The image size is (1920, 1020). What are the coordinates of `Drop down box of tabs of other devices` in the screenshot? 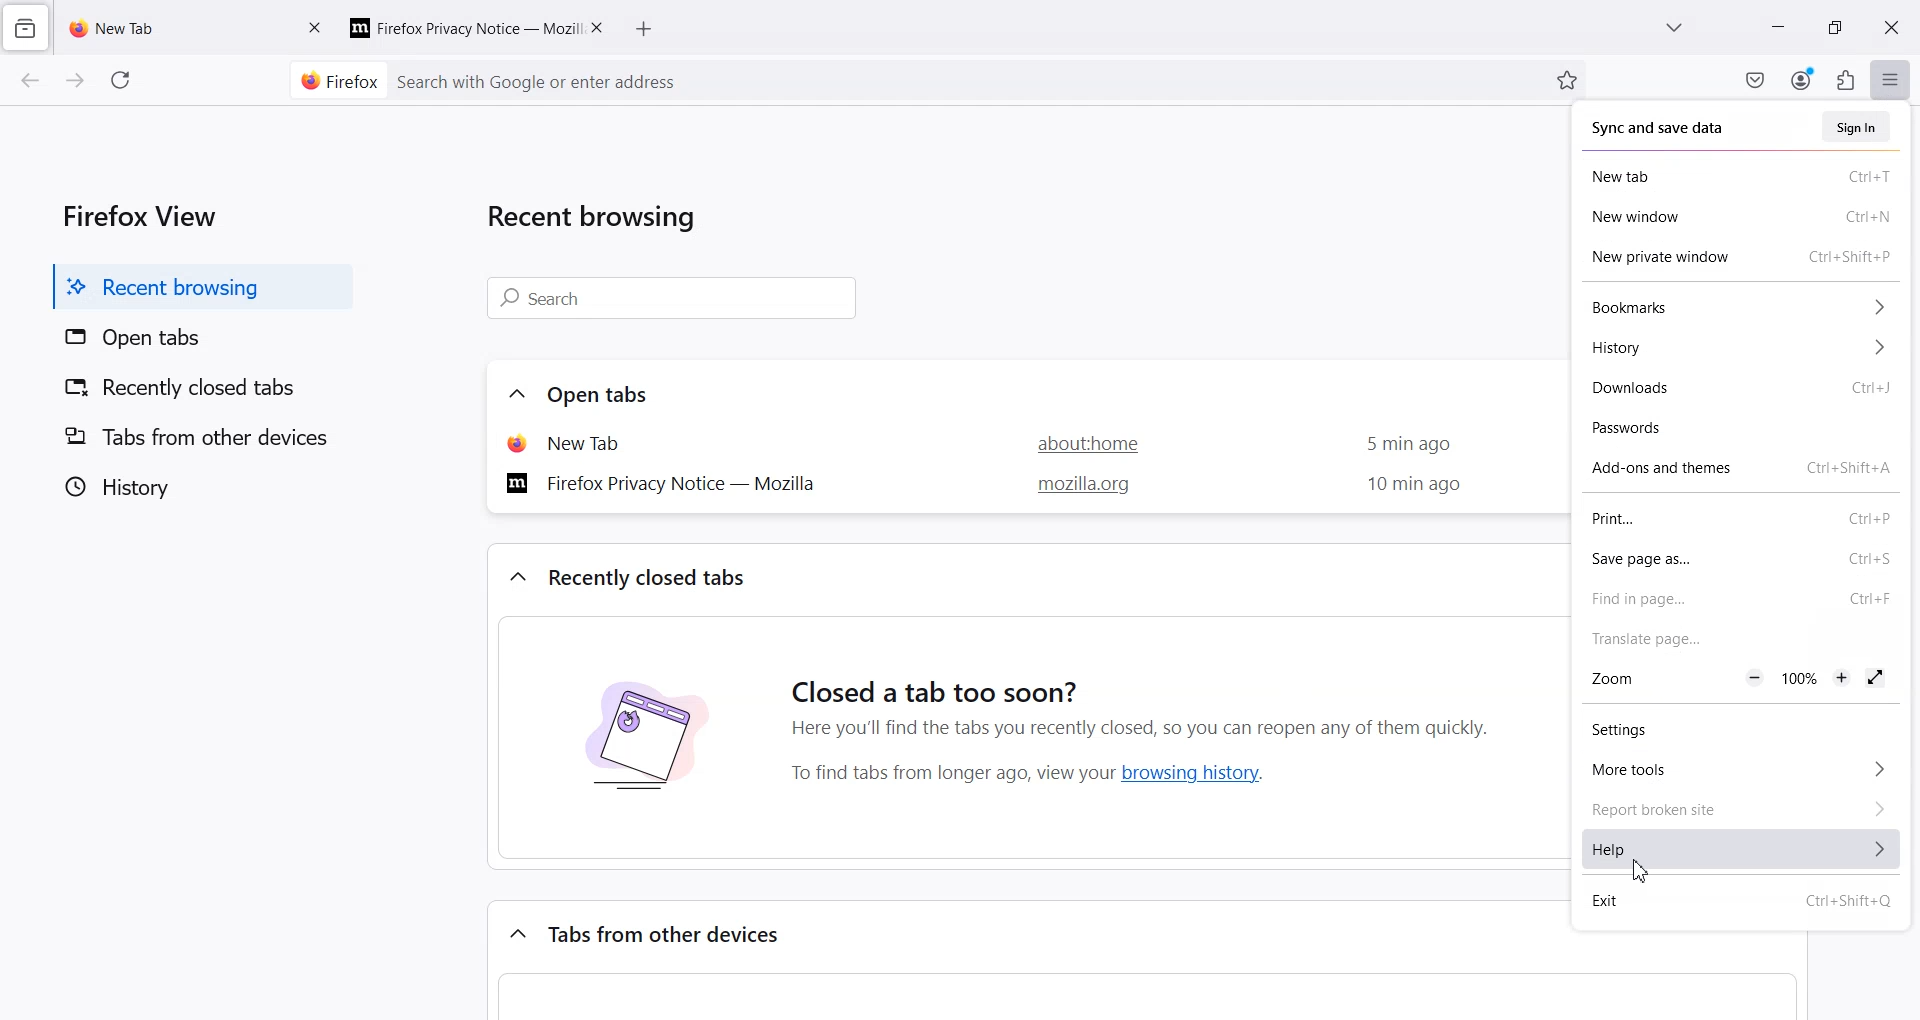 It's located at (514, 930).